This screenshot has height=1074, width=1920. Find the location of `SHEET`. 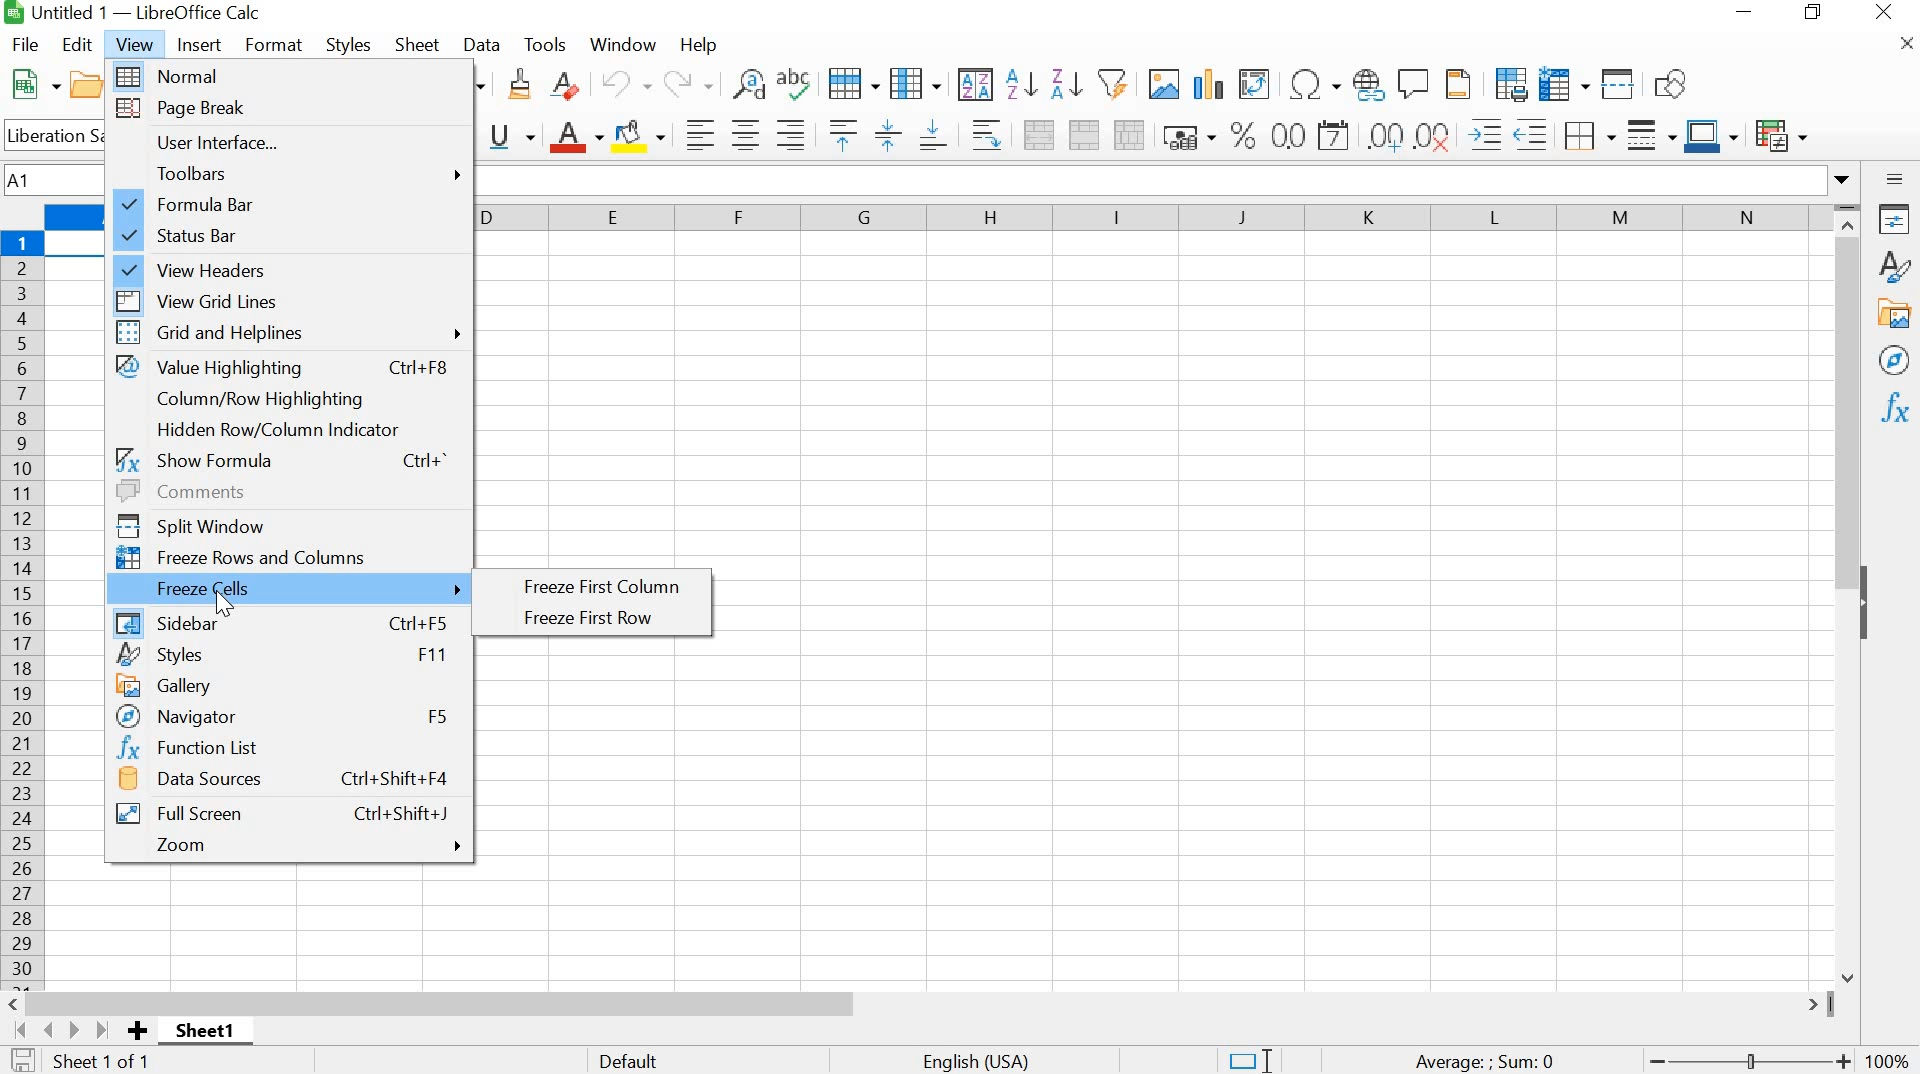

SHEET is located at coordinates (210, 1035).